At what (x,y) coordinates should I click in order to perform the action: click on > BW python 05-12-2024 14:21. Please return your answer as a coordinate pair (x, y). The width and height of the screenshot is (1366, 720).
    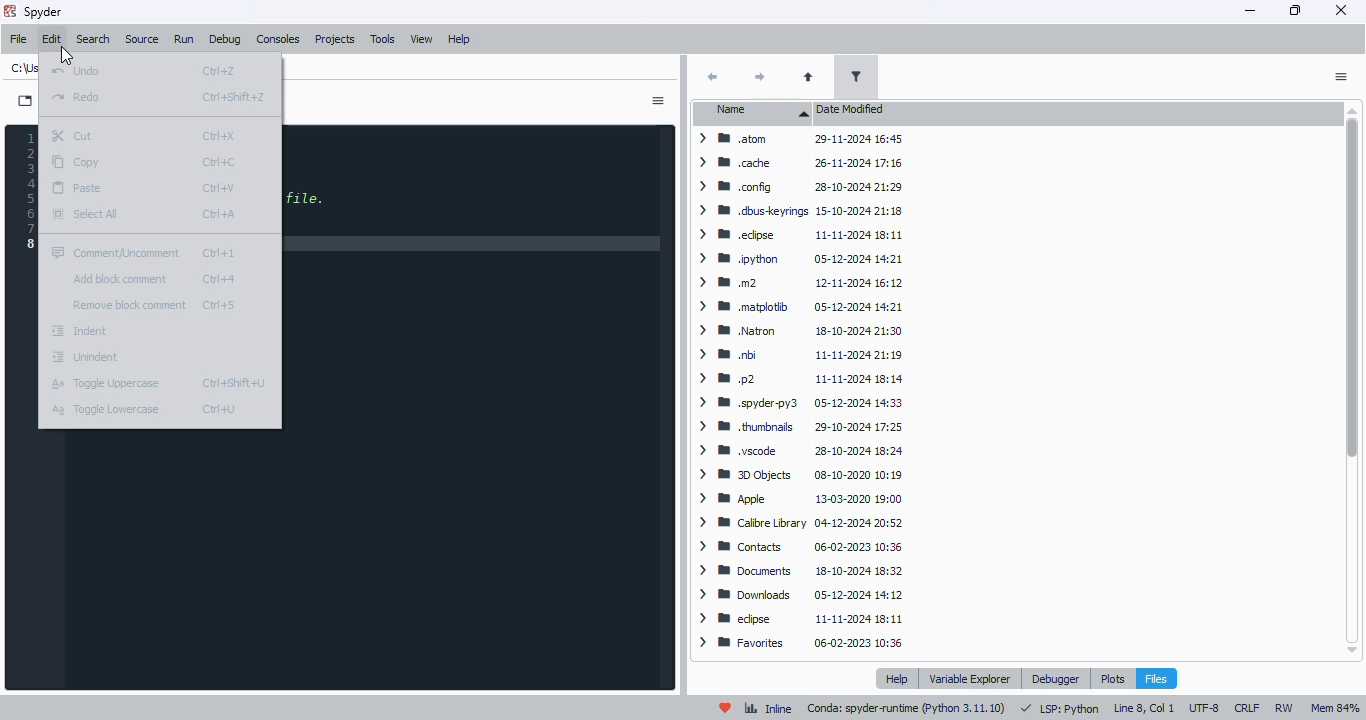
    Looking at the image, I should click on (798, 258).